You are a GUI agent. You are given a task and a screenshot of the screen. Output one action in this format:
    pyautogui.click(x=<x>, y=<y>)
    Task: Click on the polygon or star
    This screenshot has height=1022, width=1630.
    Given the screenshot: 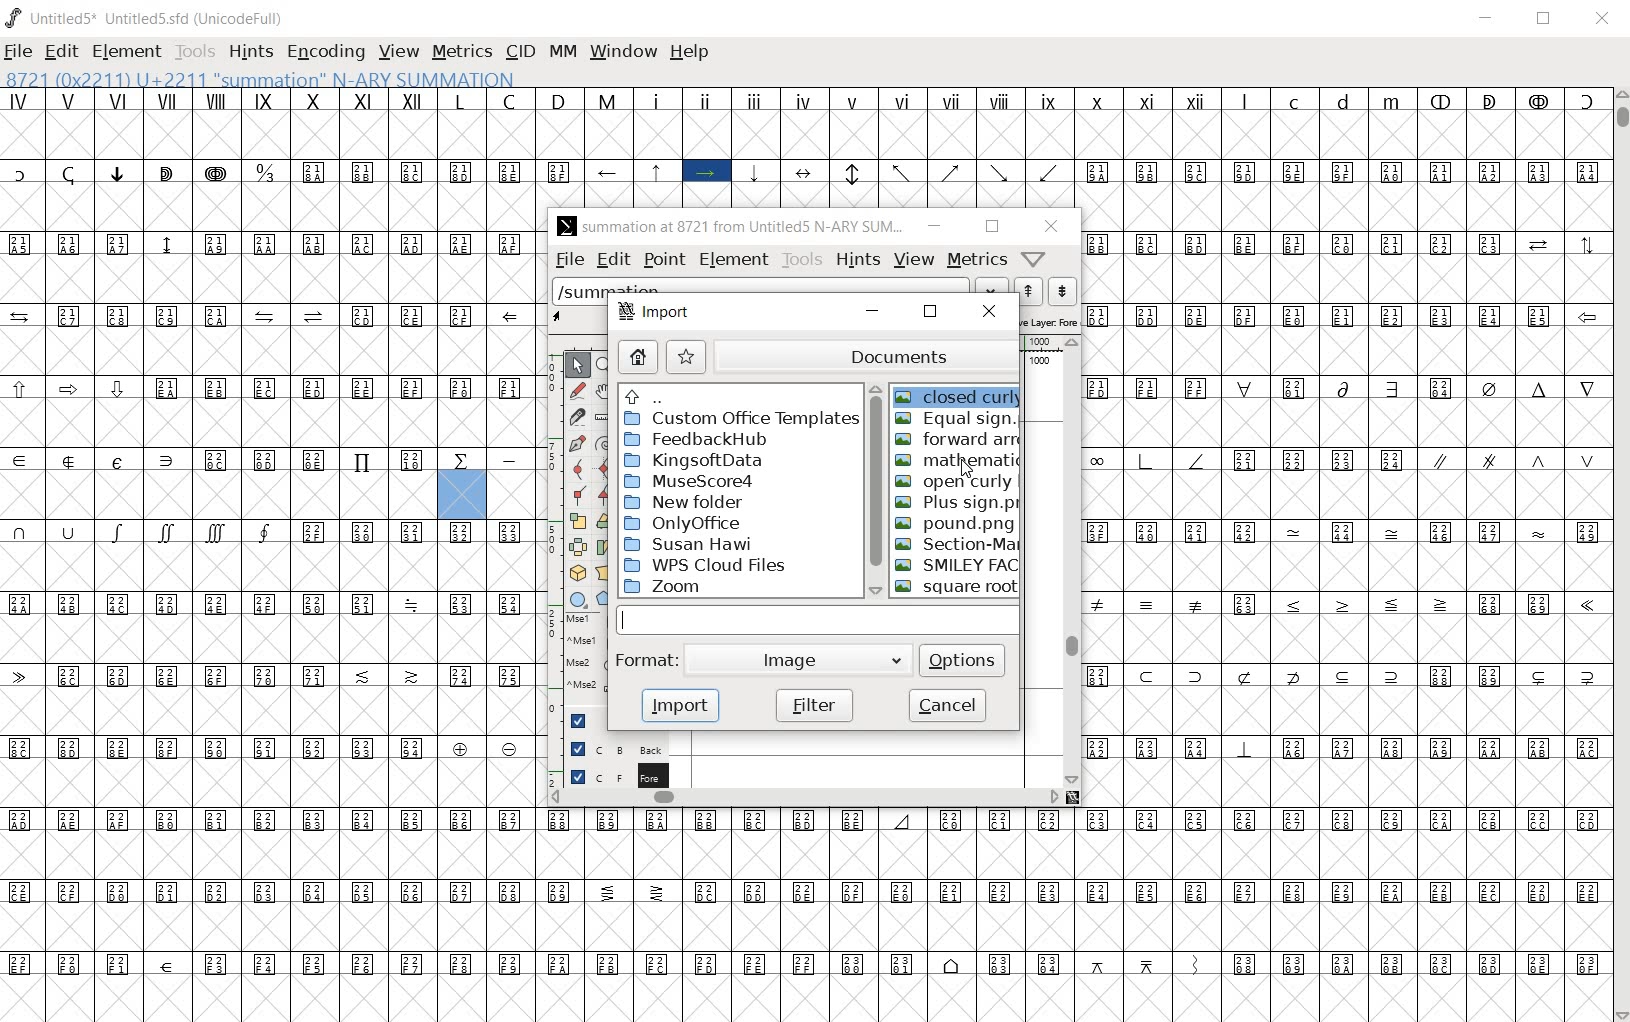 What is the action you would take?
    pyautogui.click(x=605, y=598)
    